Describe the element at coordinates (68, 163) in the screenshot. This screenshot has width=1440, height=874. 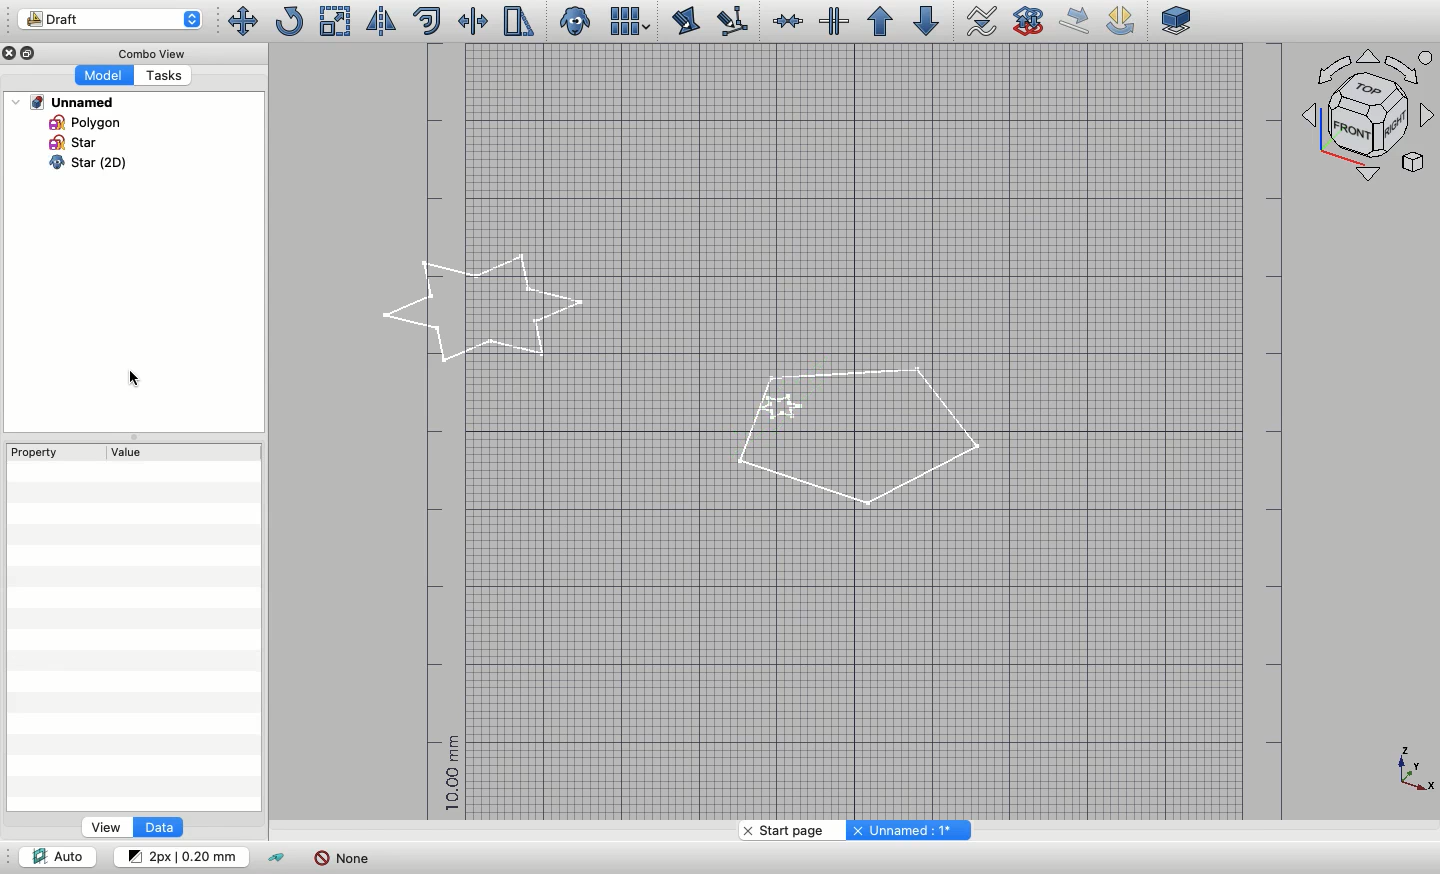
I see `Star clone` at that location.